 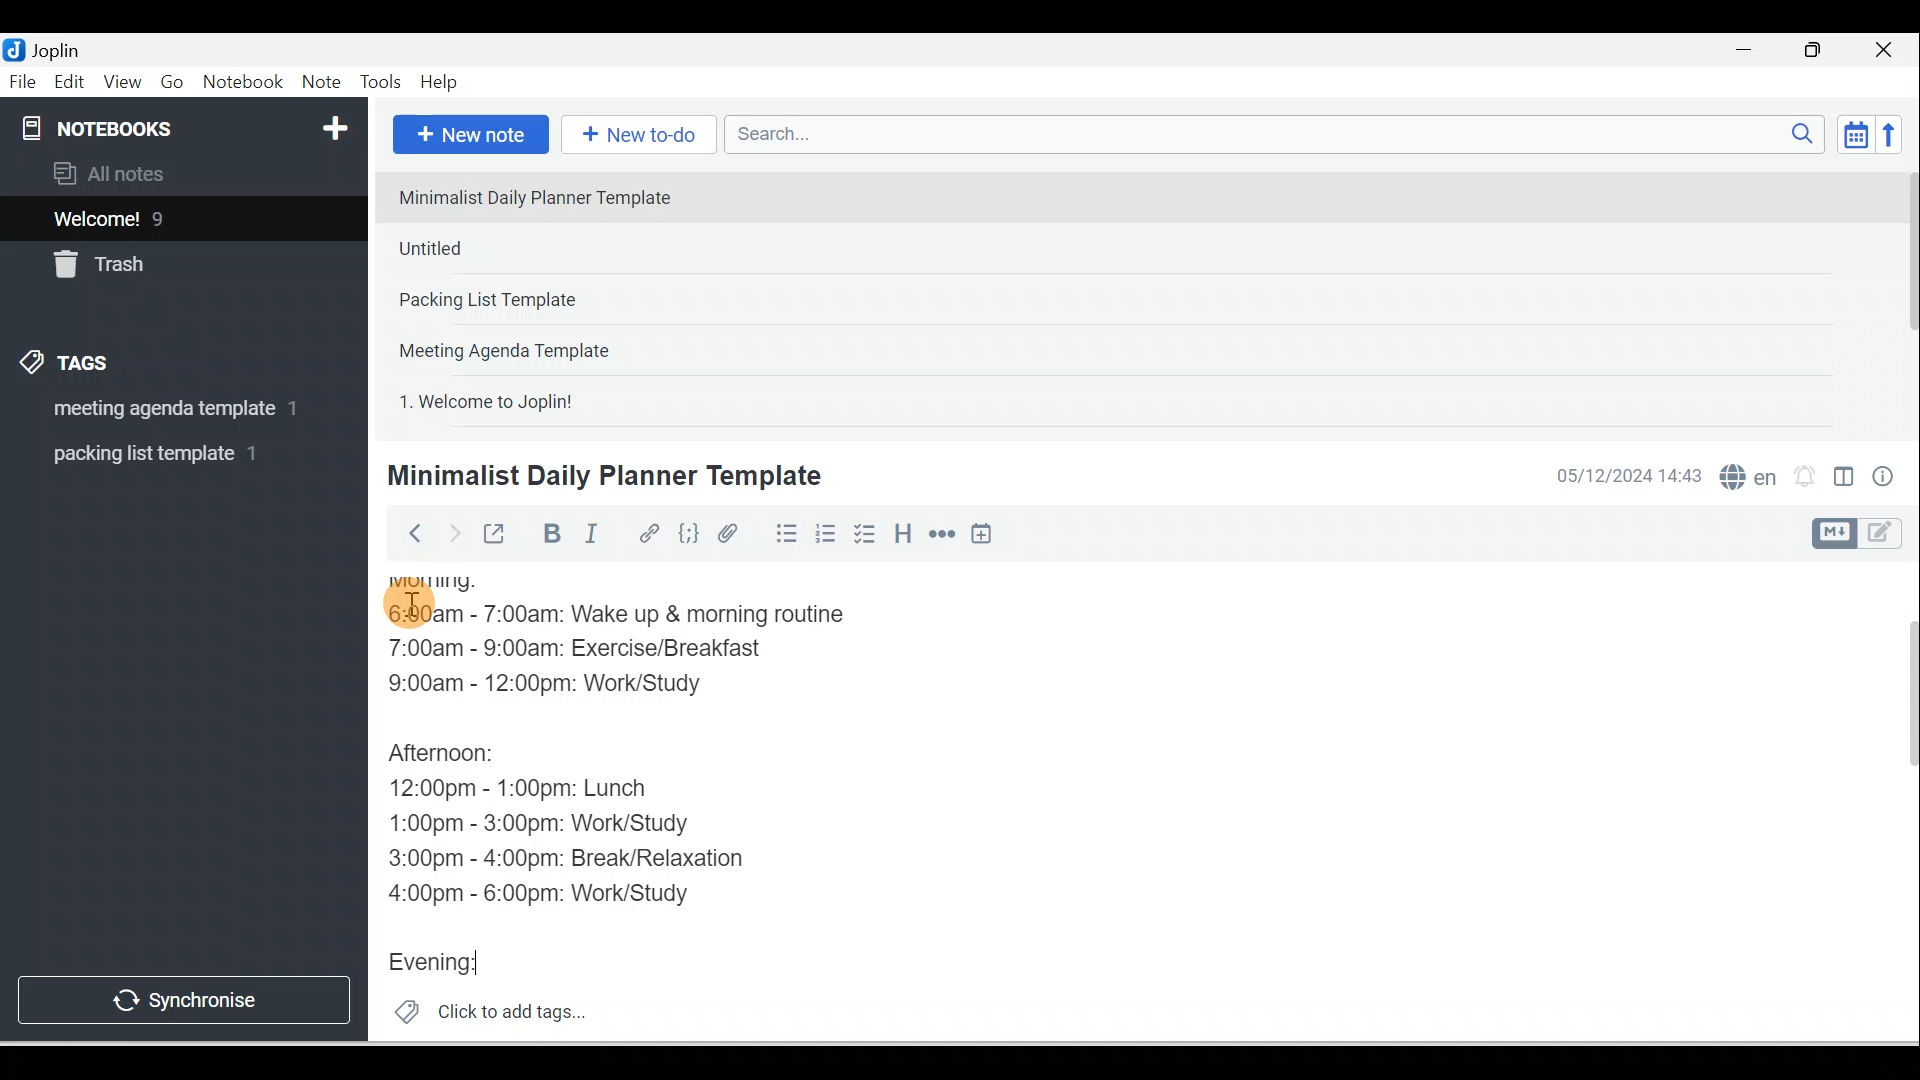 What do you see at coordinates (551, 301) in the screenshot?
I see `Note 3` at bounding box center [551, 301].